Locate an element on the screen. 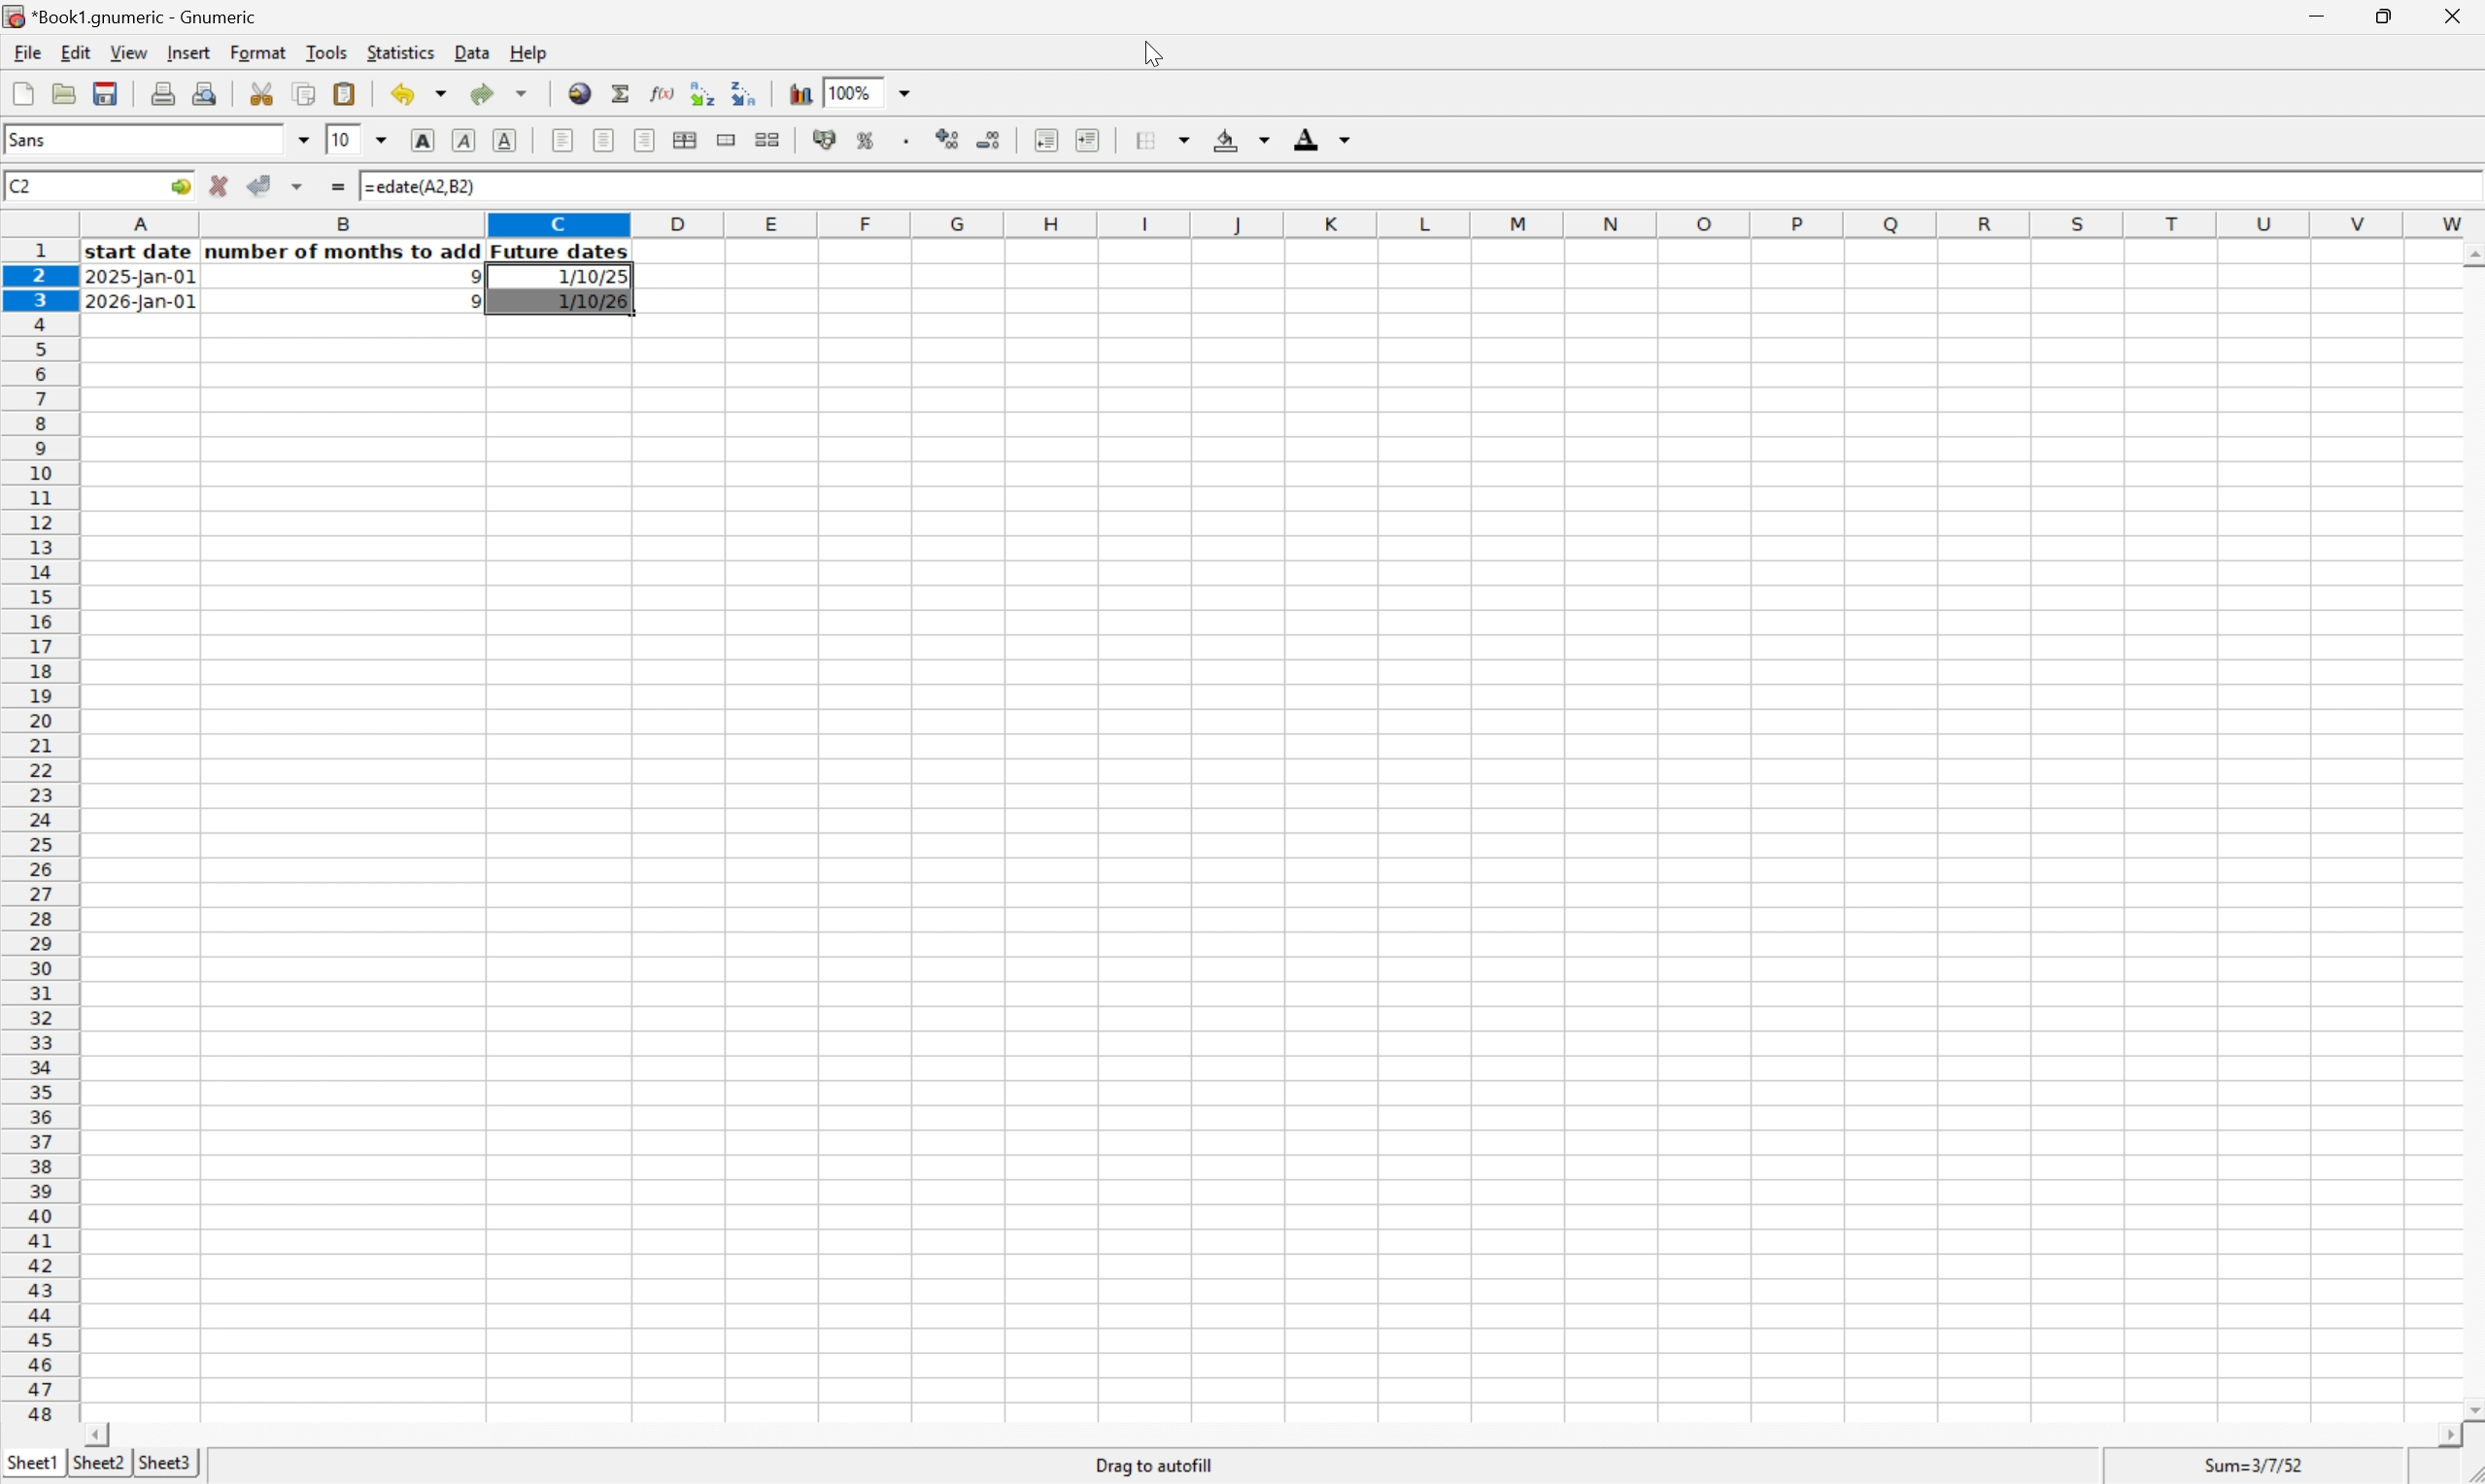 The width and height of the screenshot is (2485, 1484). Scroll Right is located at coordinates (2443, 1435).